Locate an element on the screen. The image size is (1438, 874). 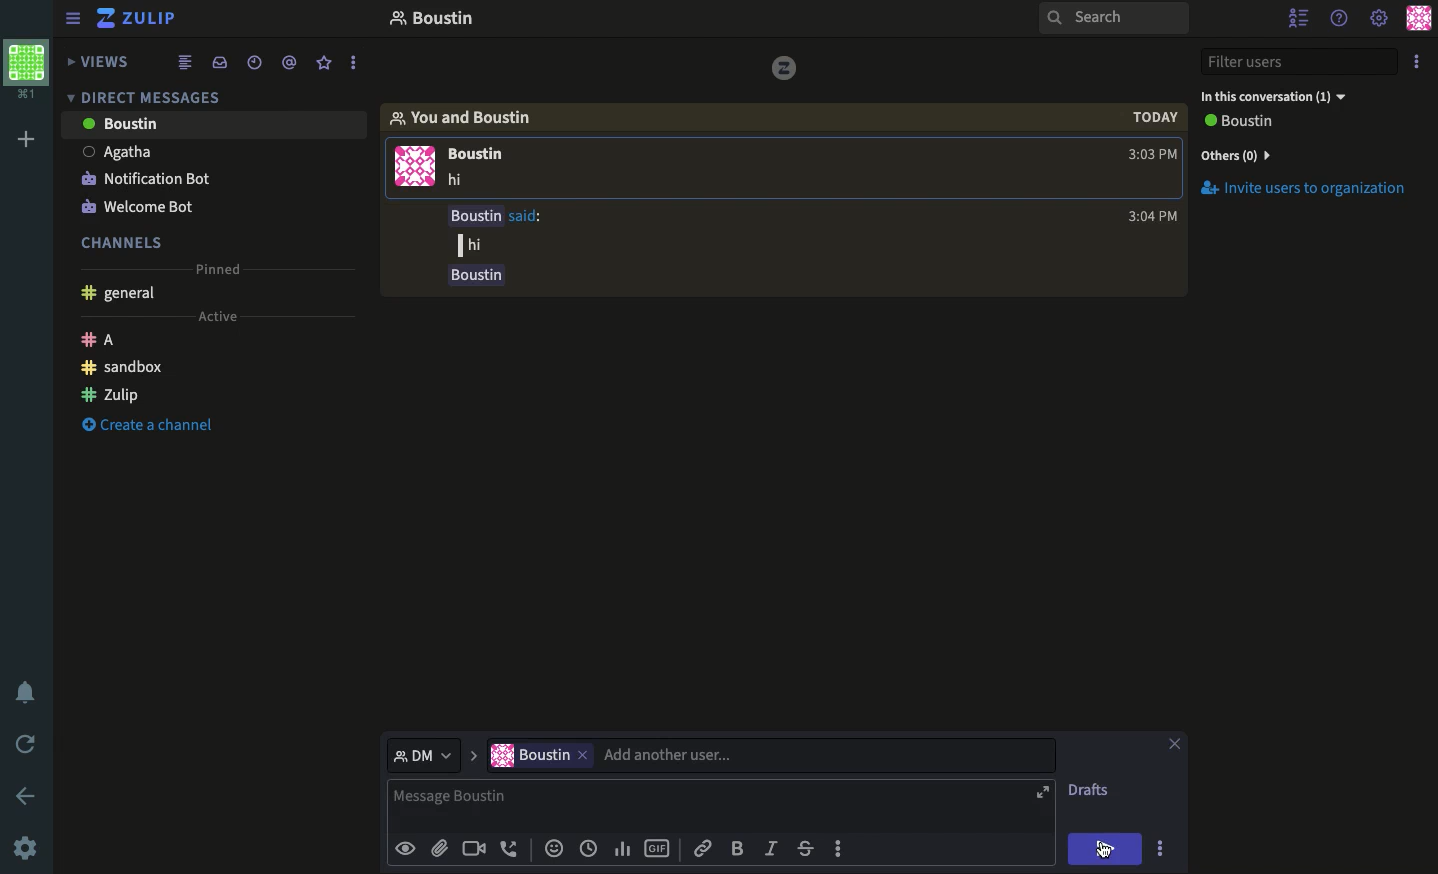
Time is located at coordinates (1152, 136).